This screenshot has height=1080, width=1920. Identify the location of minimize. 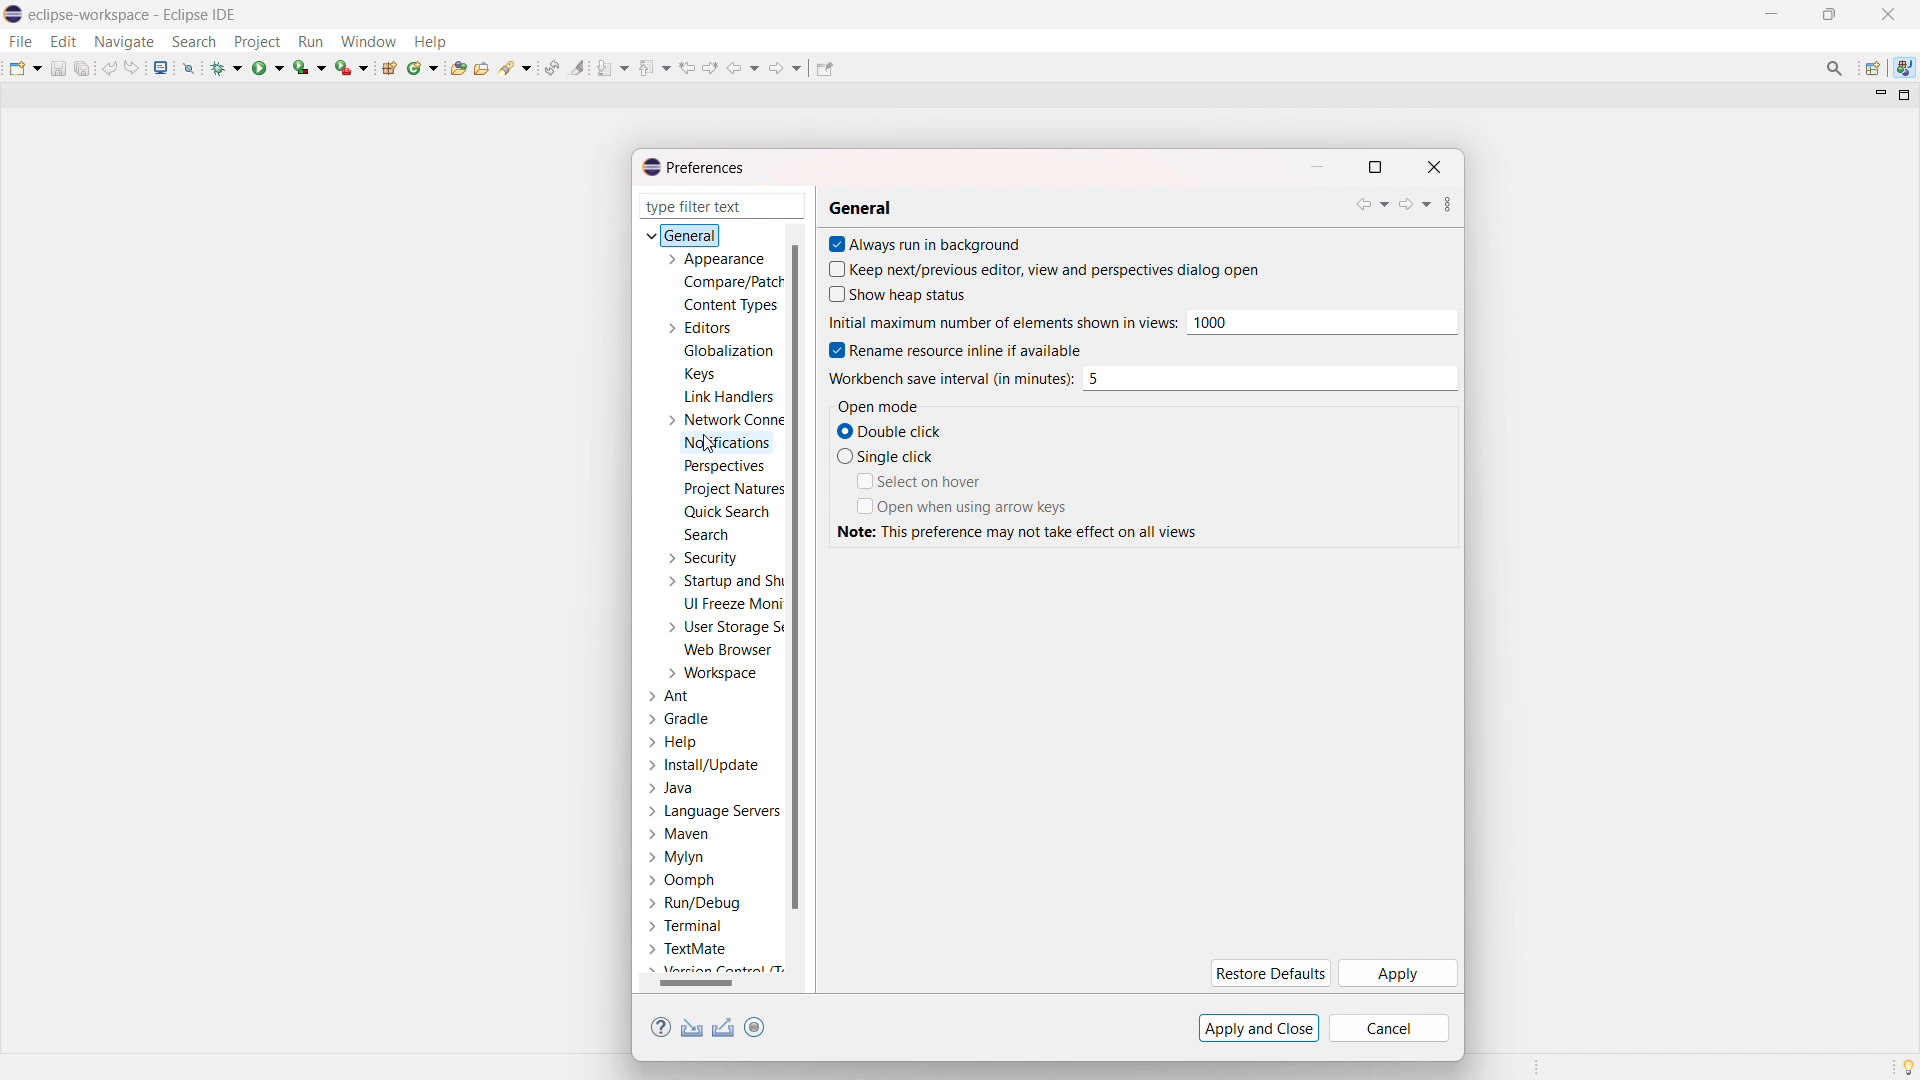
(1776, 14).